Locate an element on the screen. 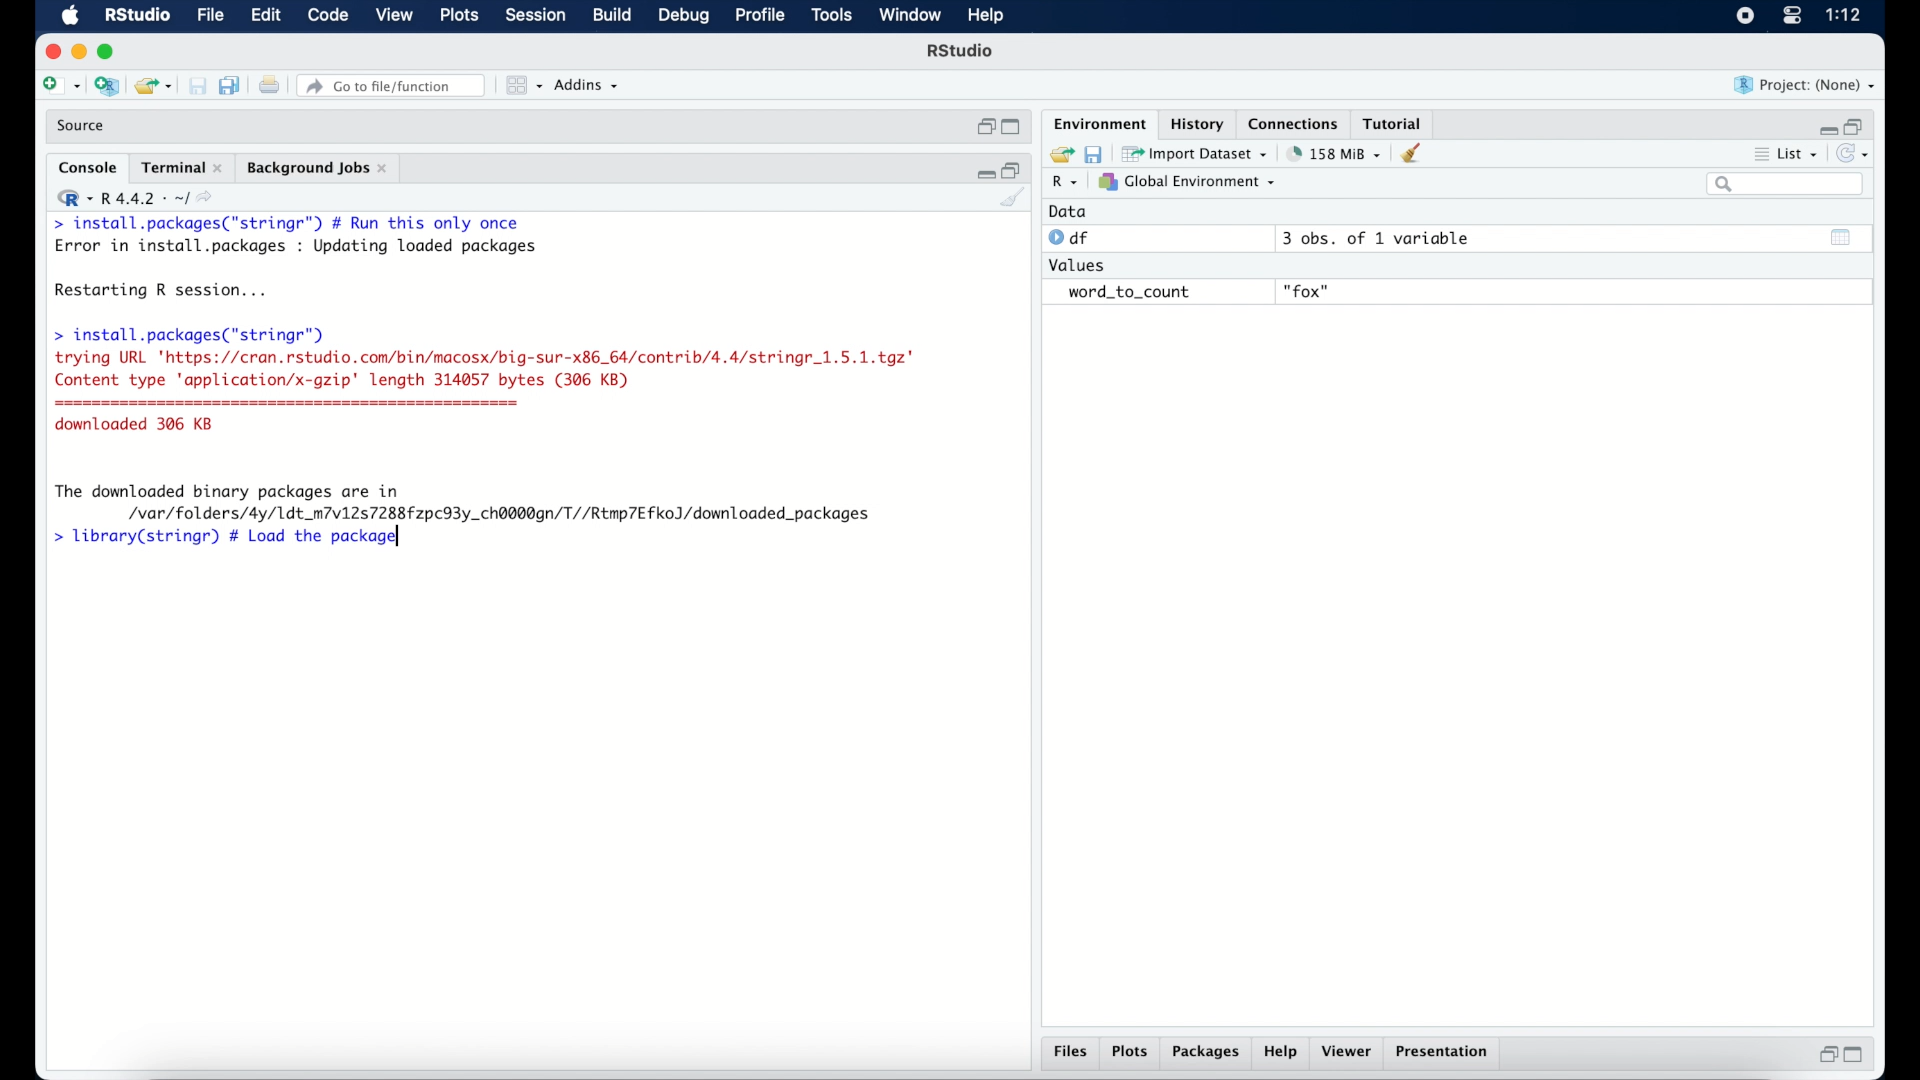  go to file/function is located at coordinates (395, 86).